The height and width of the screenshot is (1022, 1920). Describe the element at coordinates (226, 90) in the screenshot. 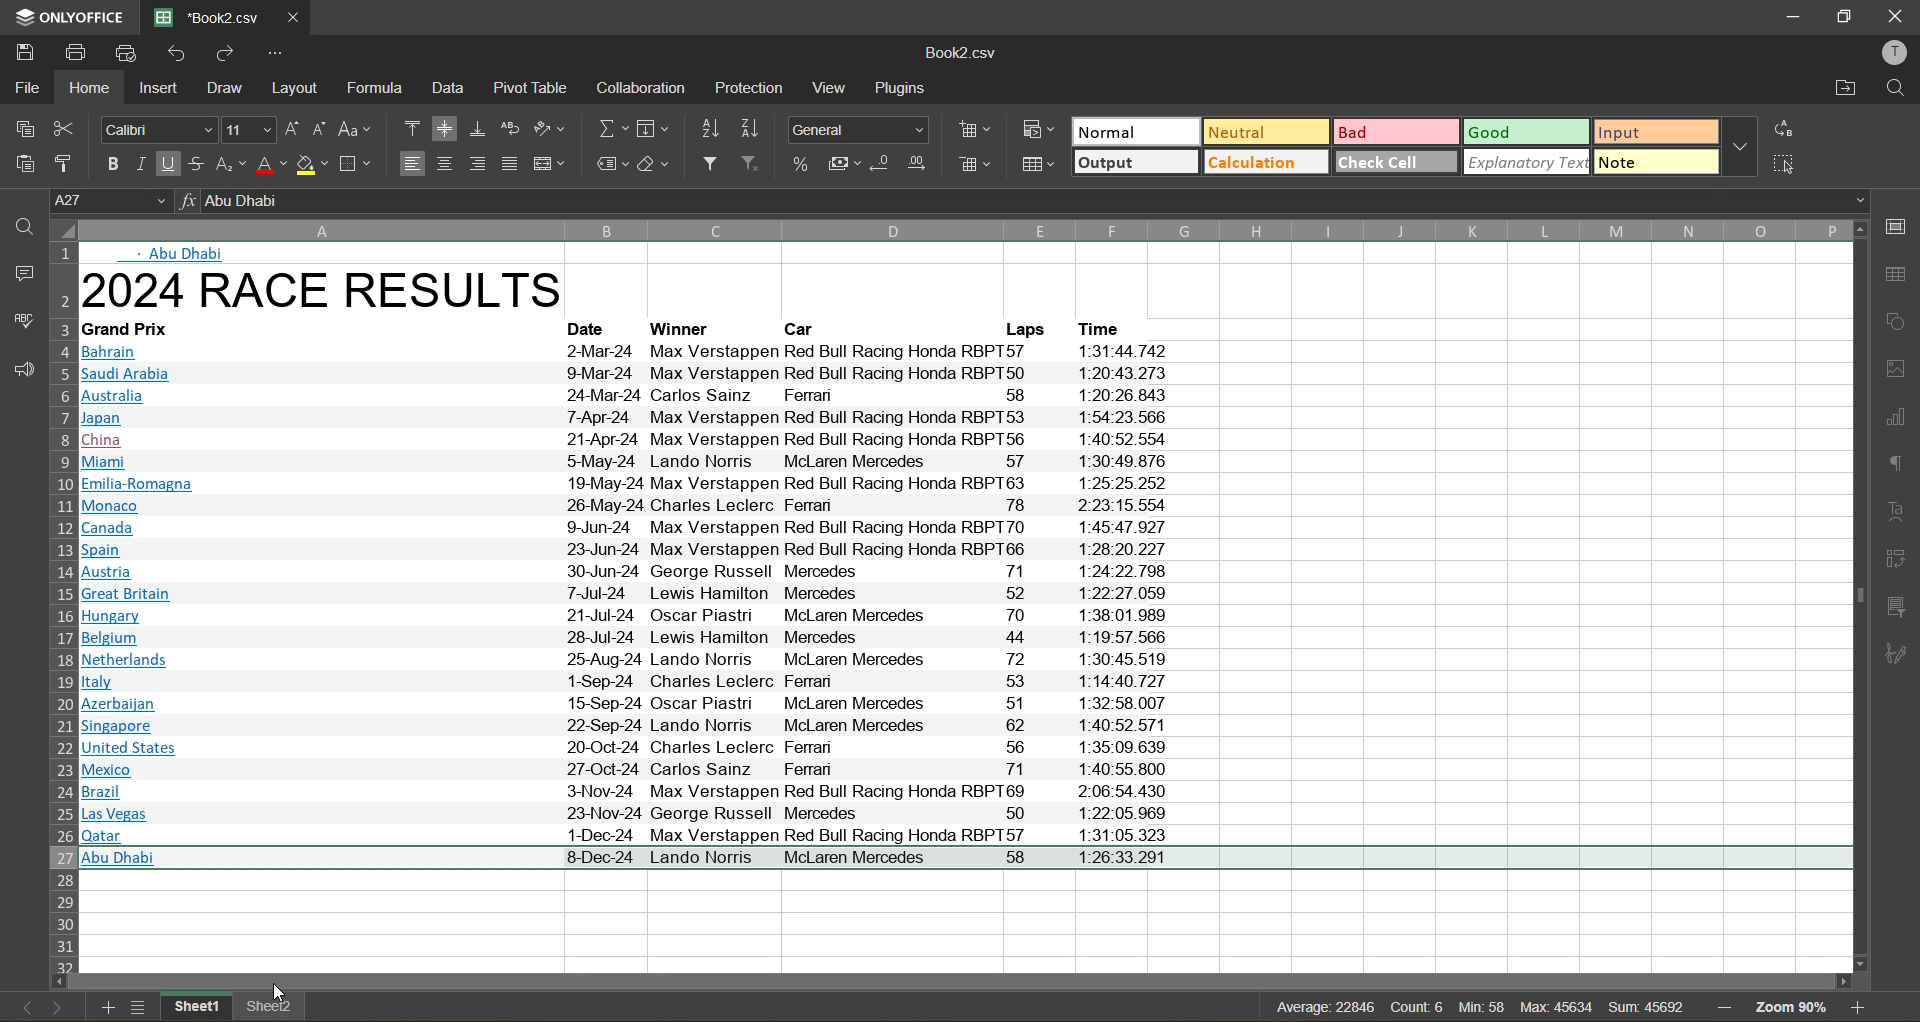

I see `draw` at that location.